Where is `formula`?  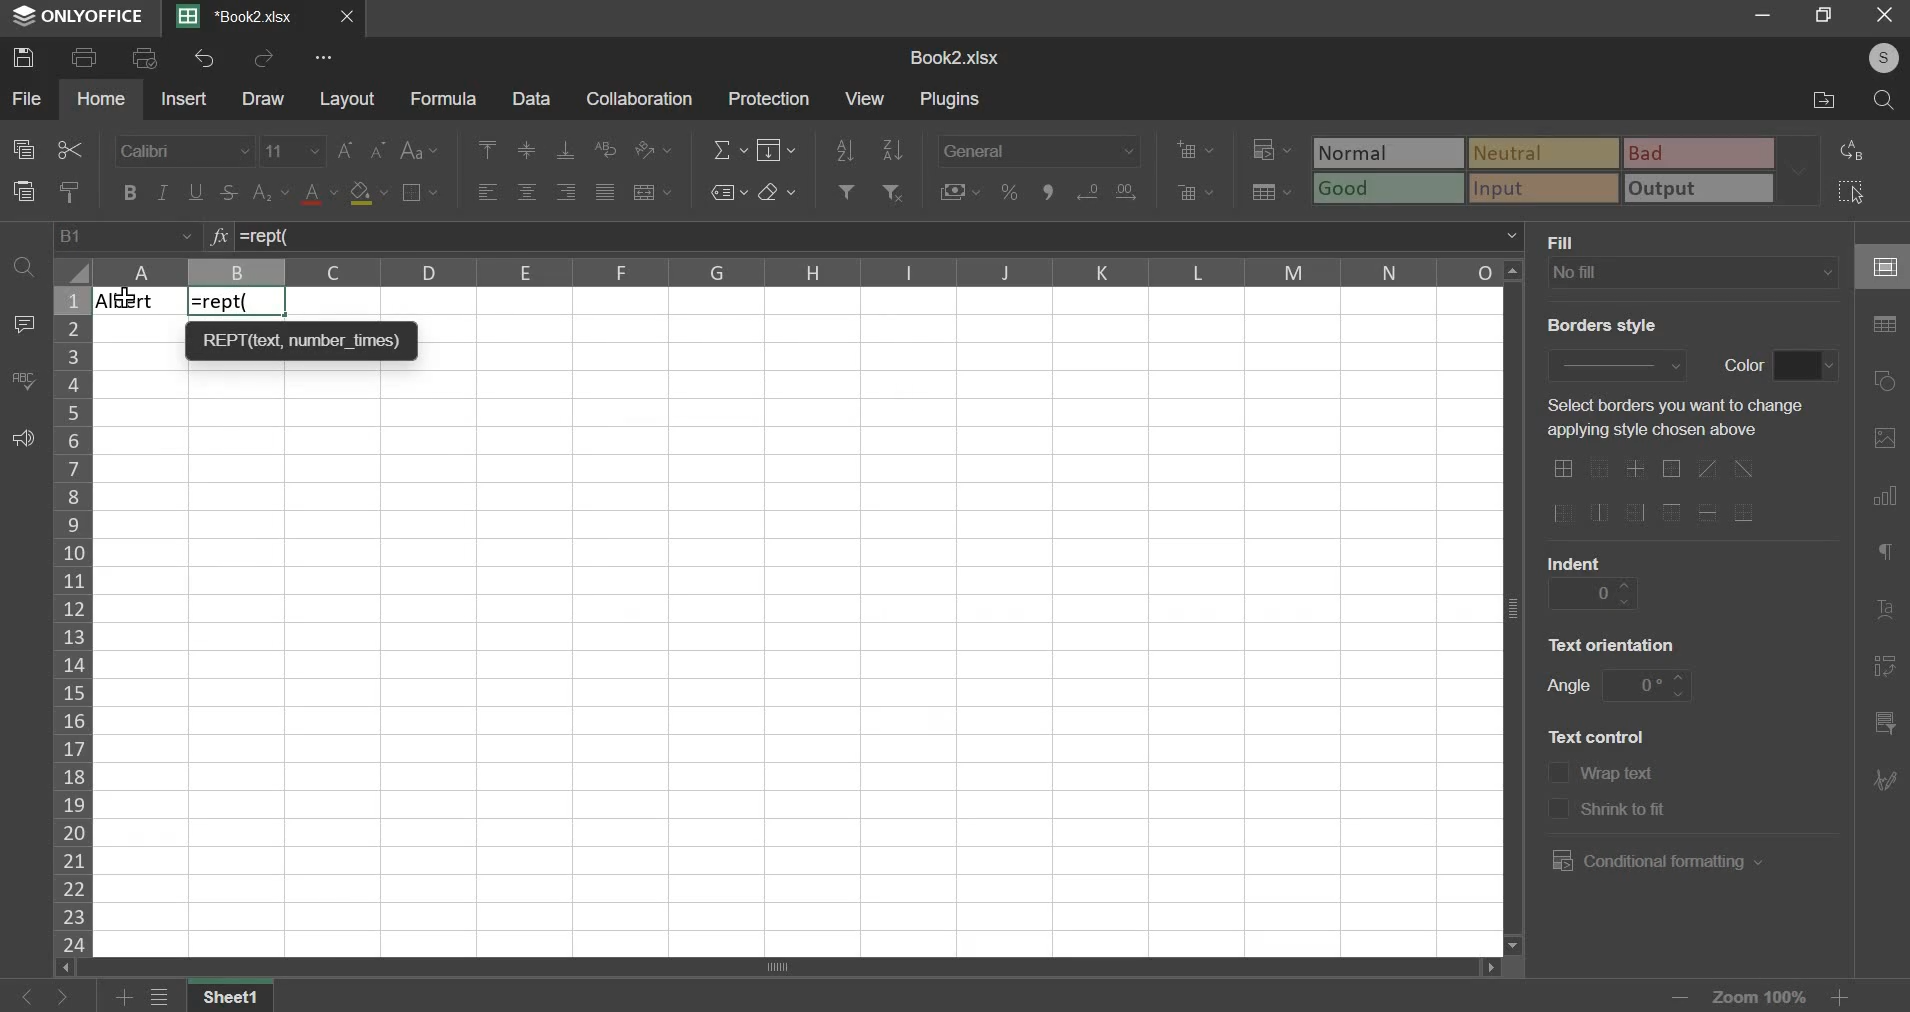 formula is located at coordinates (445, 98).